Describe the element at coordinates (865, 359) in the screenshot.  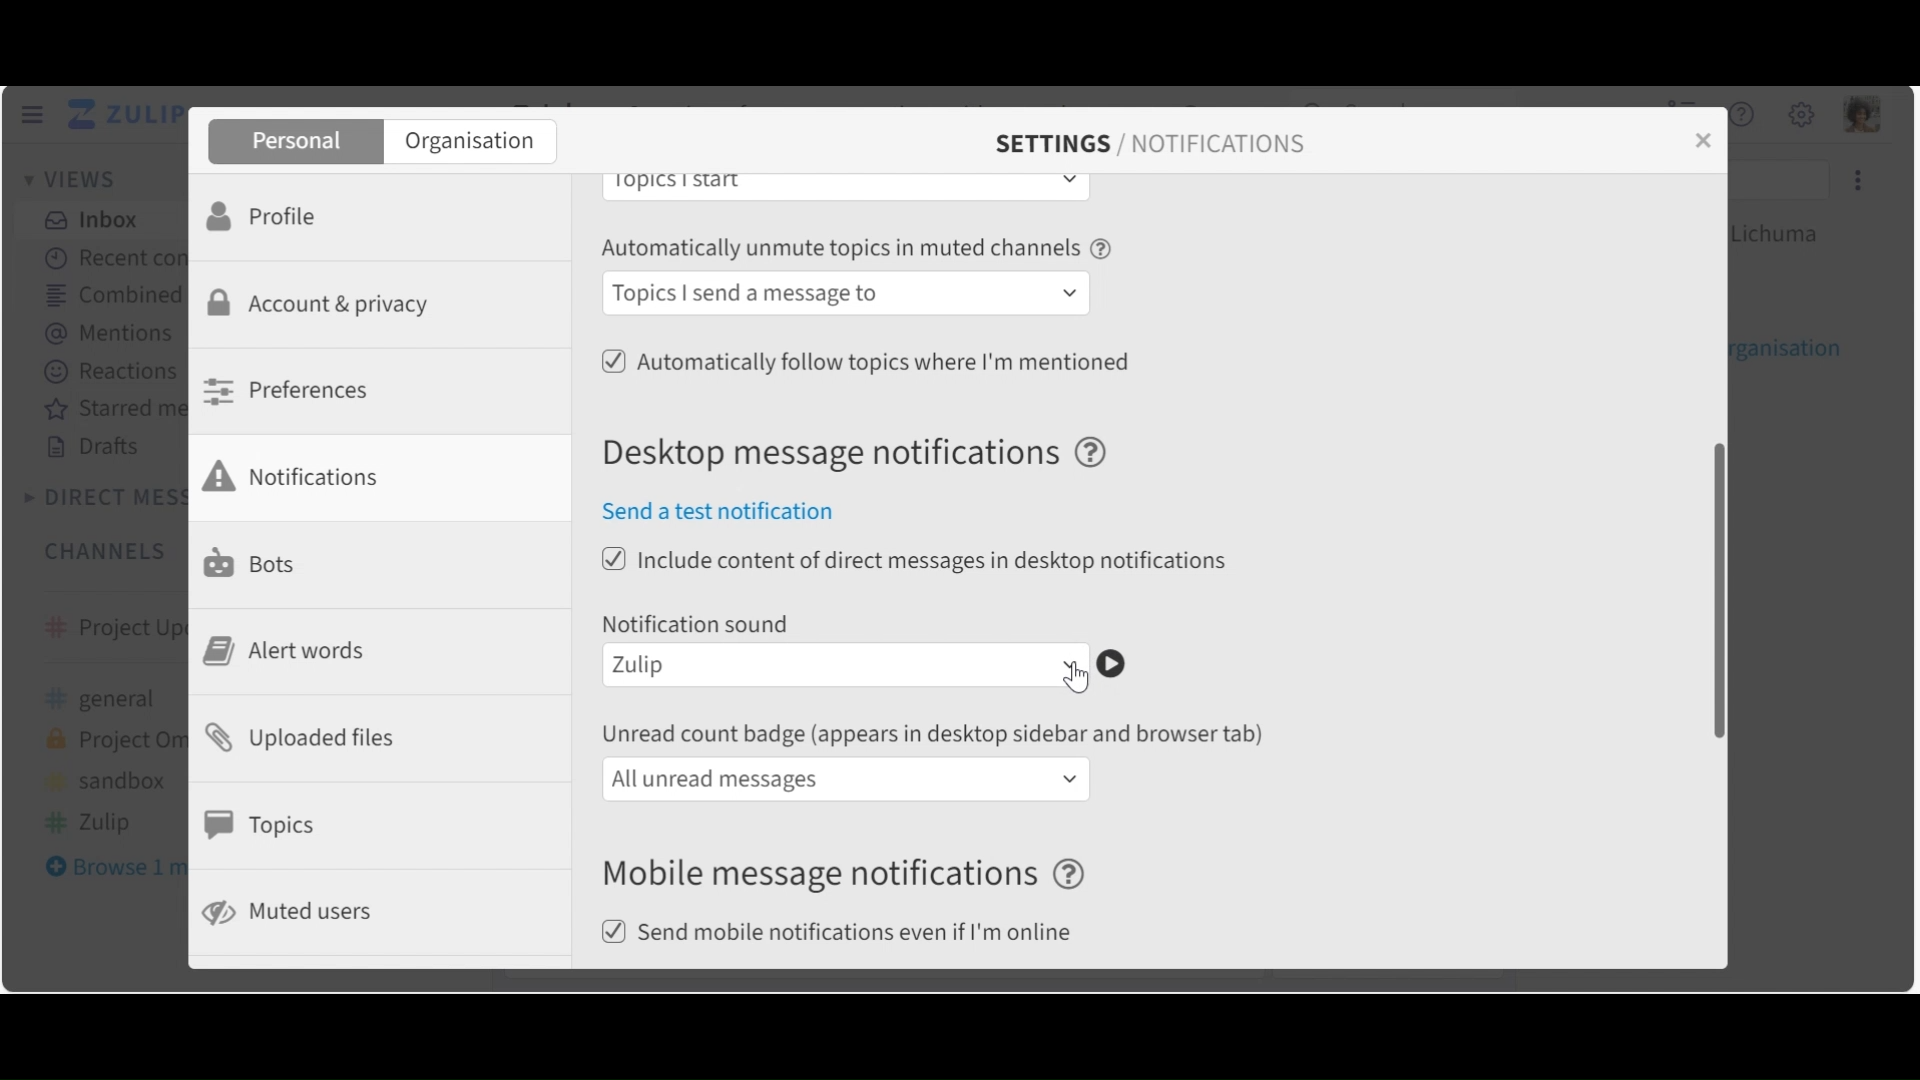
I see `(un)select Automatically follow topics where I am mentioned` at that location.